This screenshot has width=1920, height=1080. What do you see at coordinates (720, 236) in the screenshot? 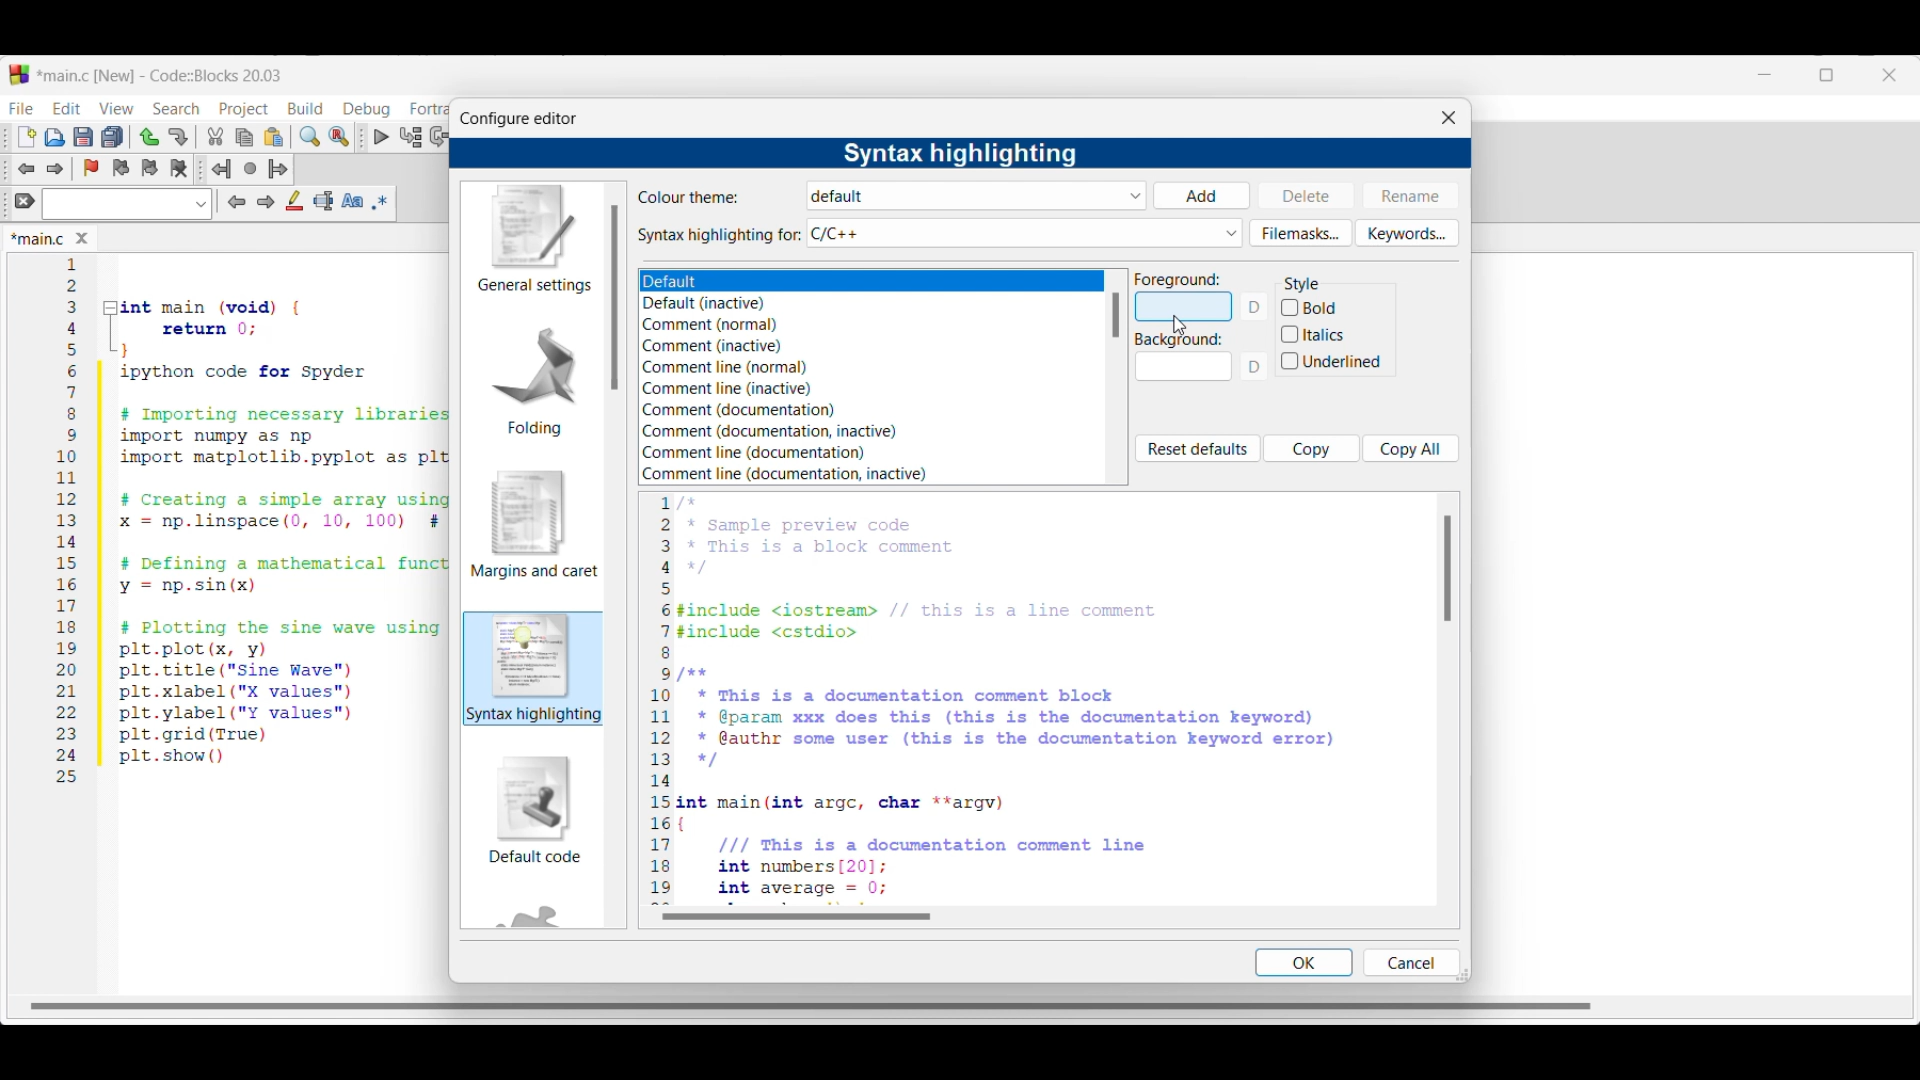
I see `Indicates syntax highlighting options` at bounding box center [720, 236].